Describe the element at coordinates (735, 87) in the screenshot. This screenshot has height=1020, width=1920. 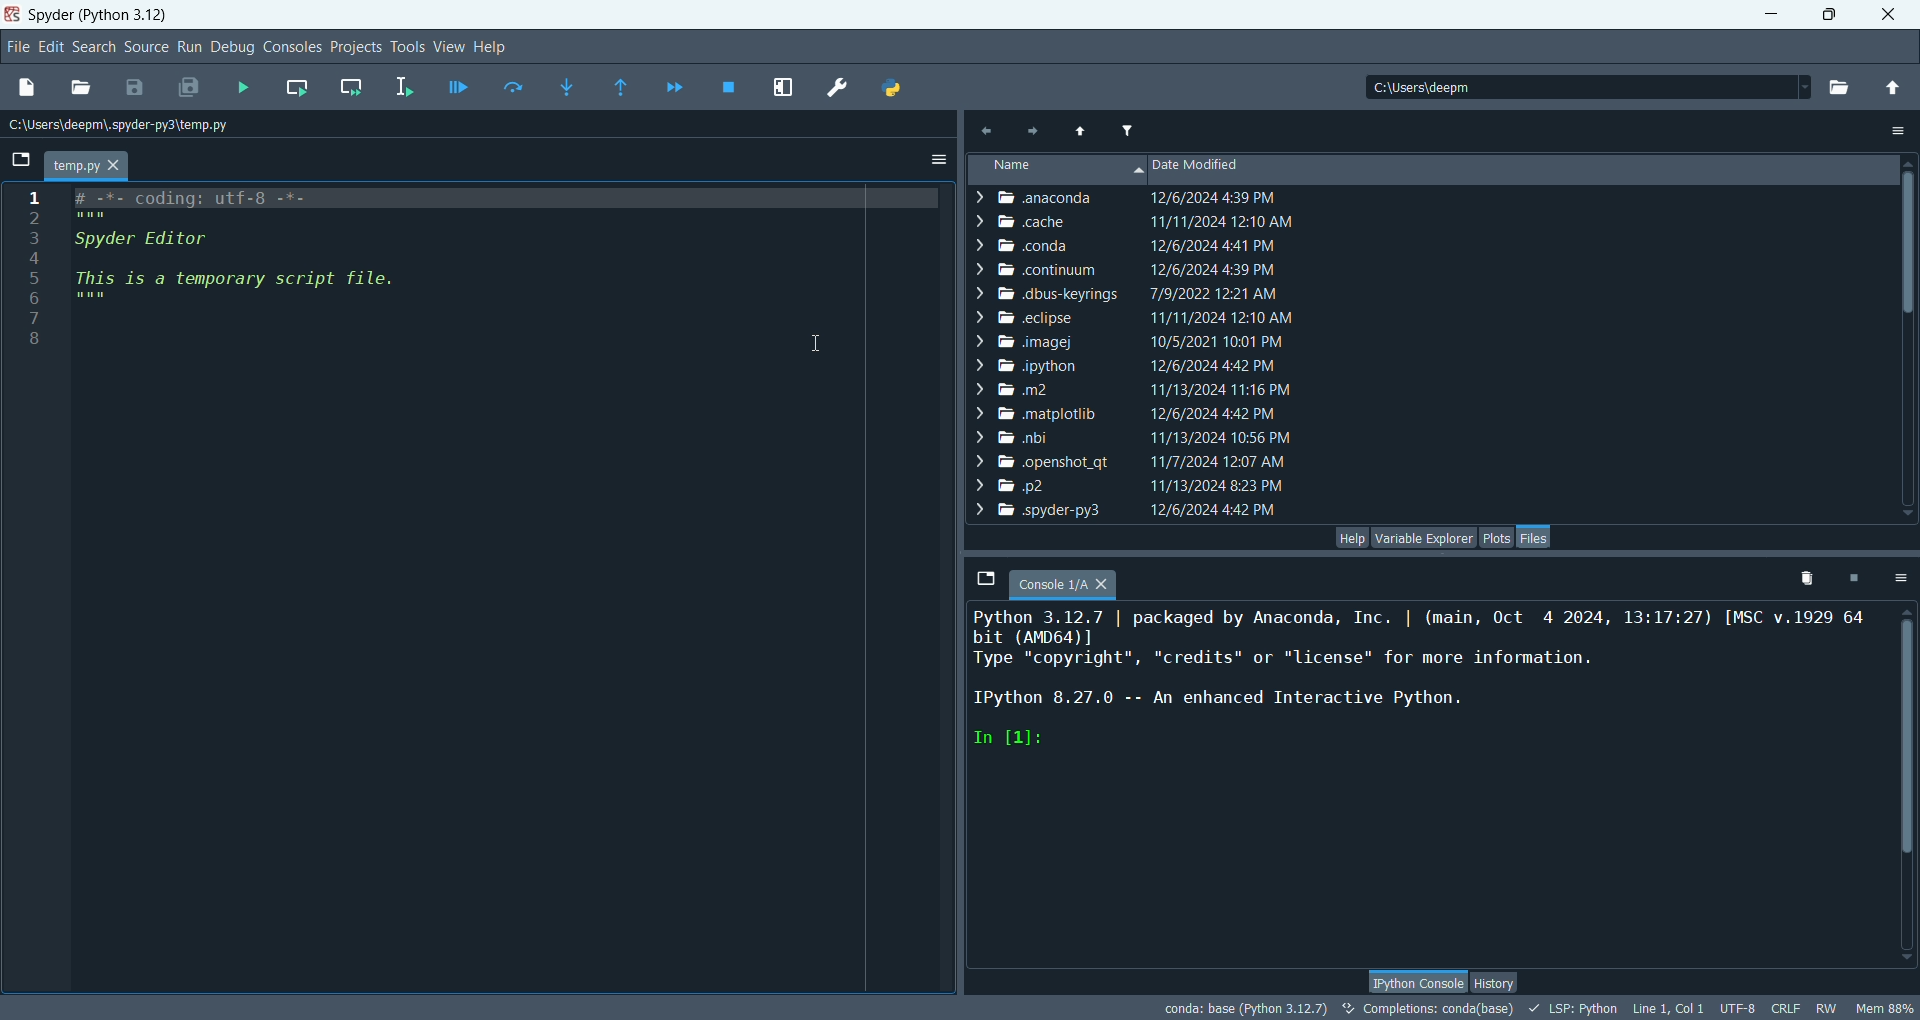
I see `stop debugging` at that location.